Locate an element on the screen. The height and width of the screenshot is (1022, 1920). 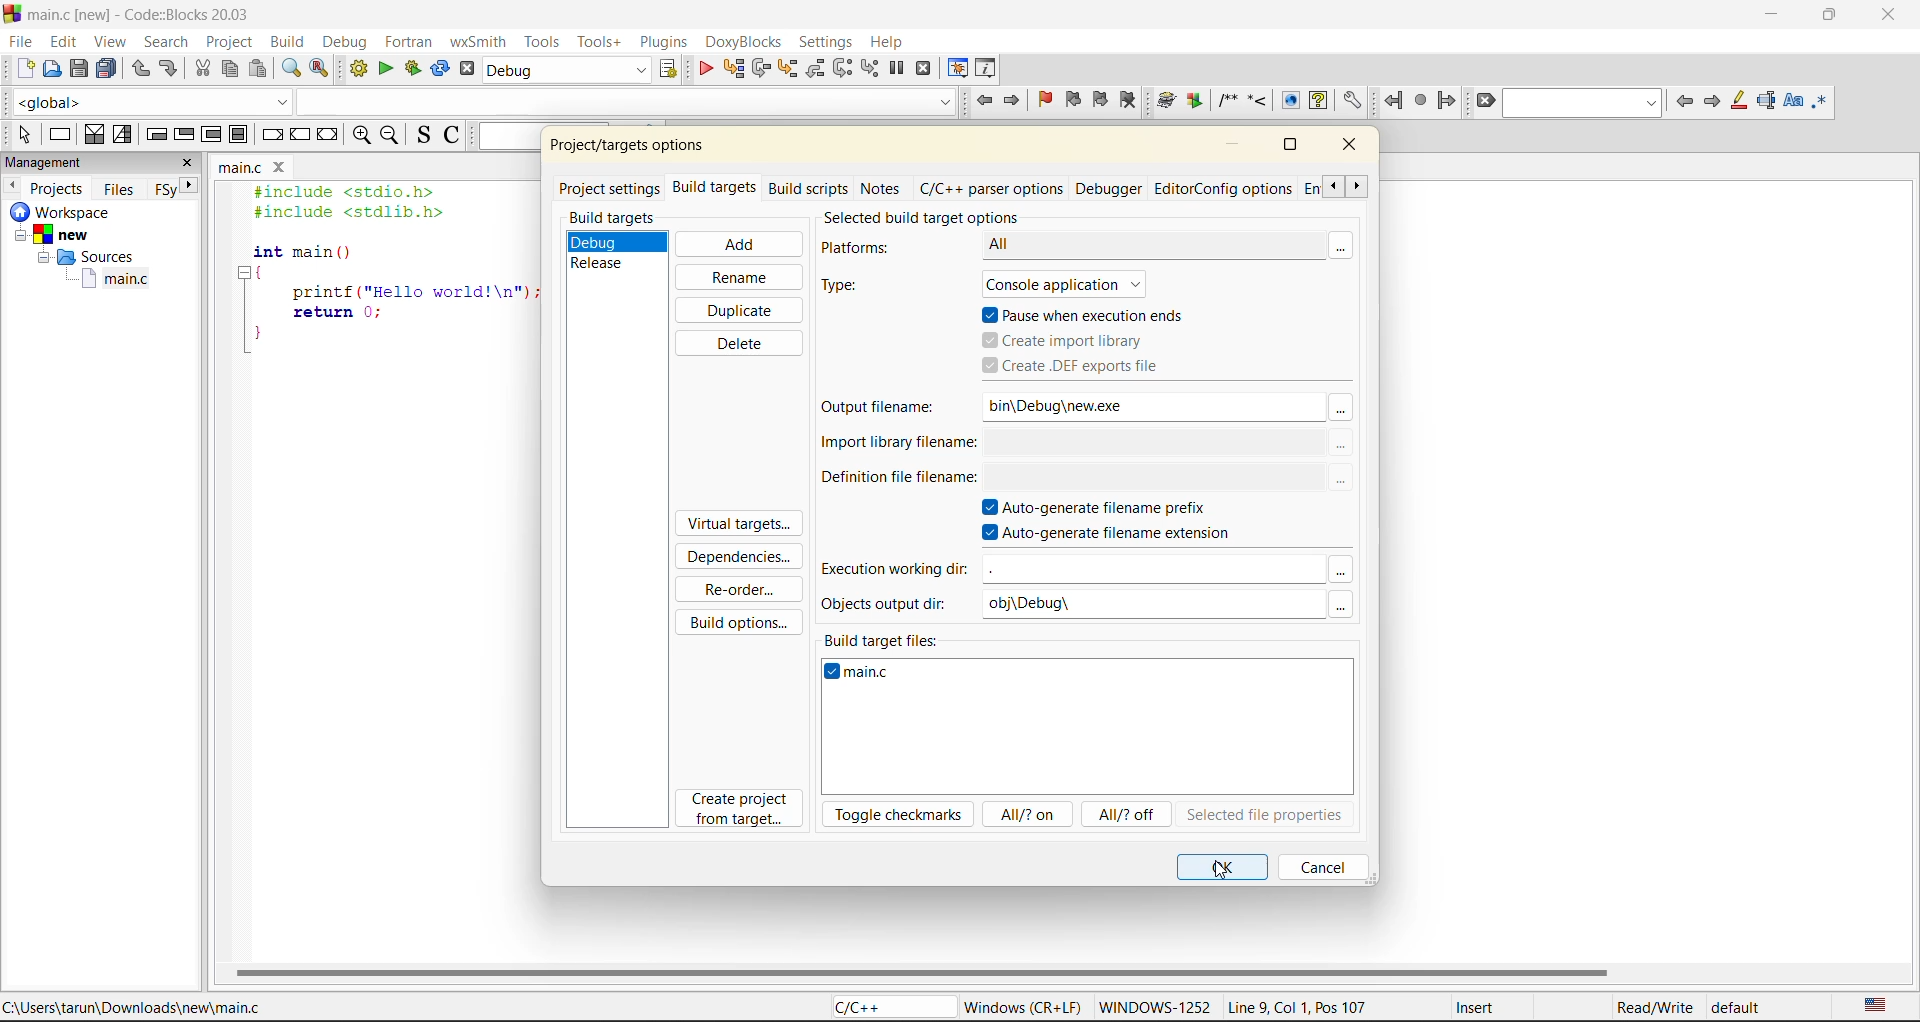
rebuild is located at coordinates (438, 69).